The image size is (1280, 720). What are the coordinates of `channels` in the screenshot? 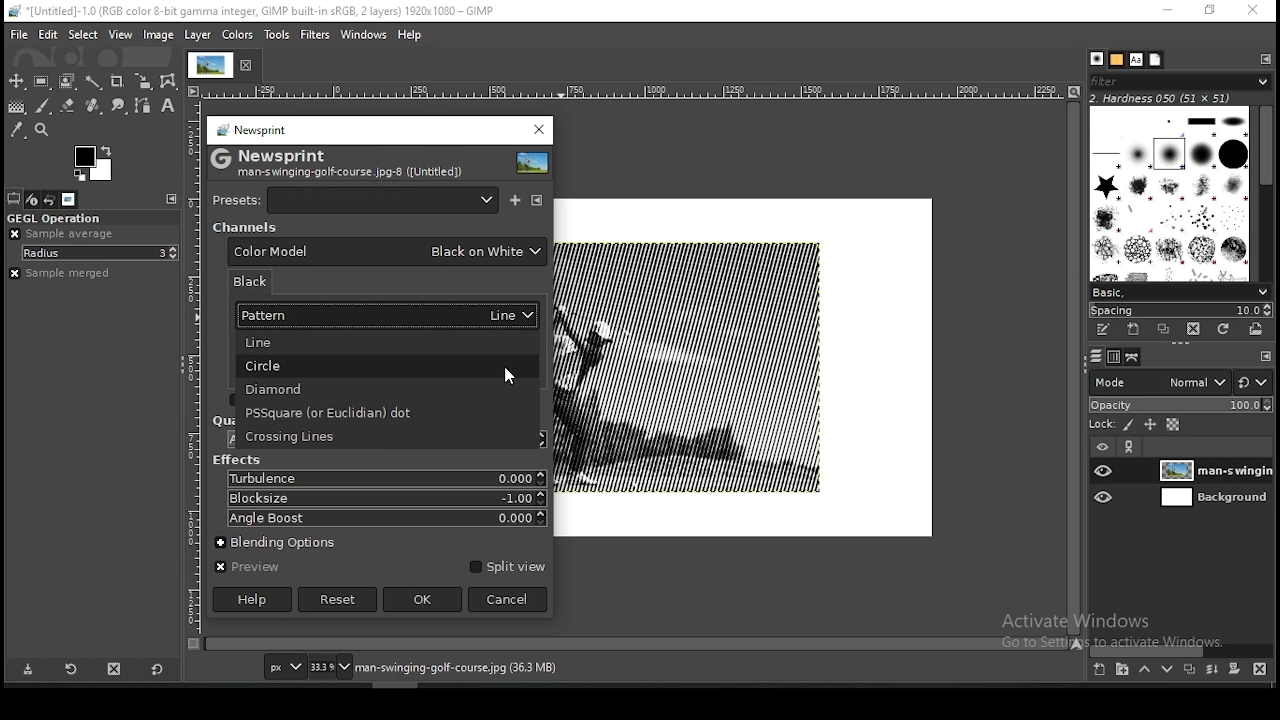 It's located at (1112, 359).